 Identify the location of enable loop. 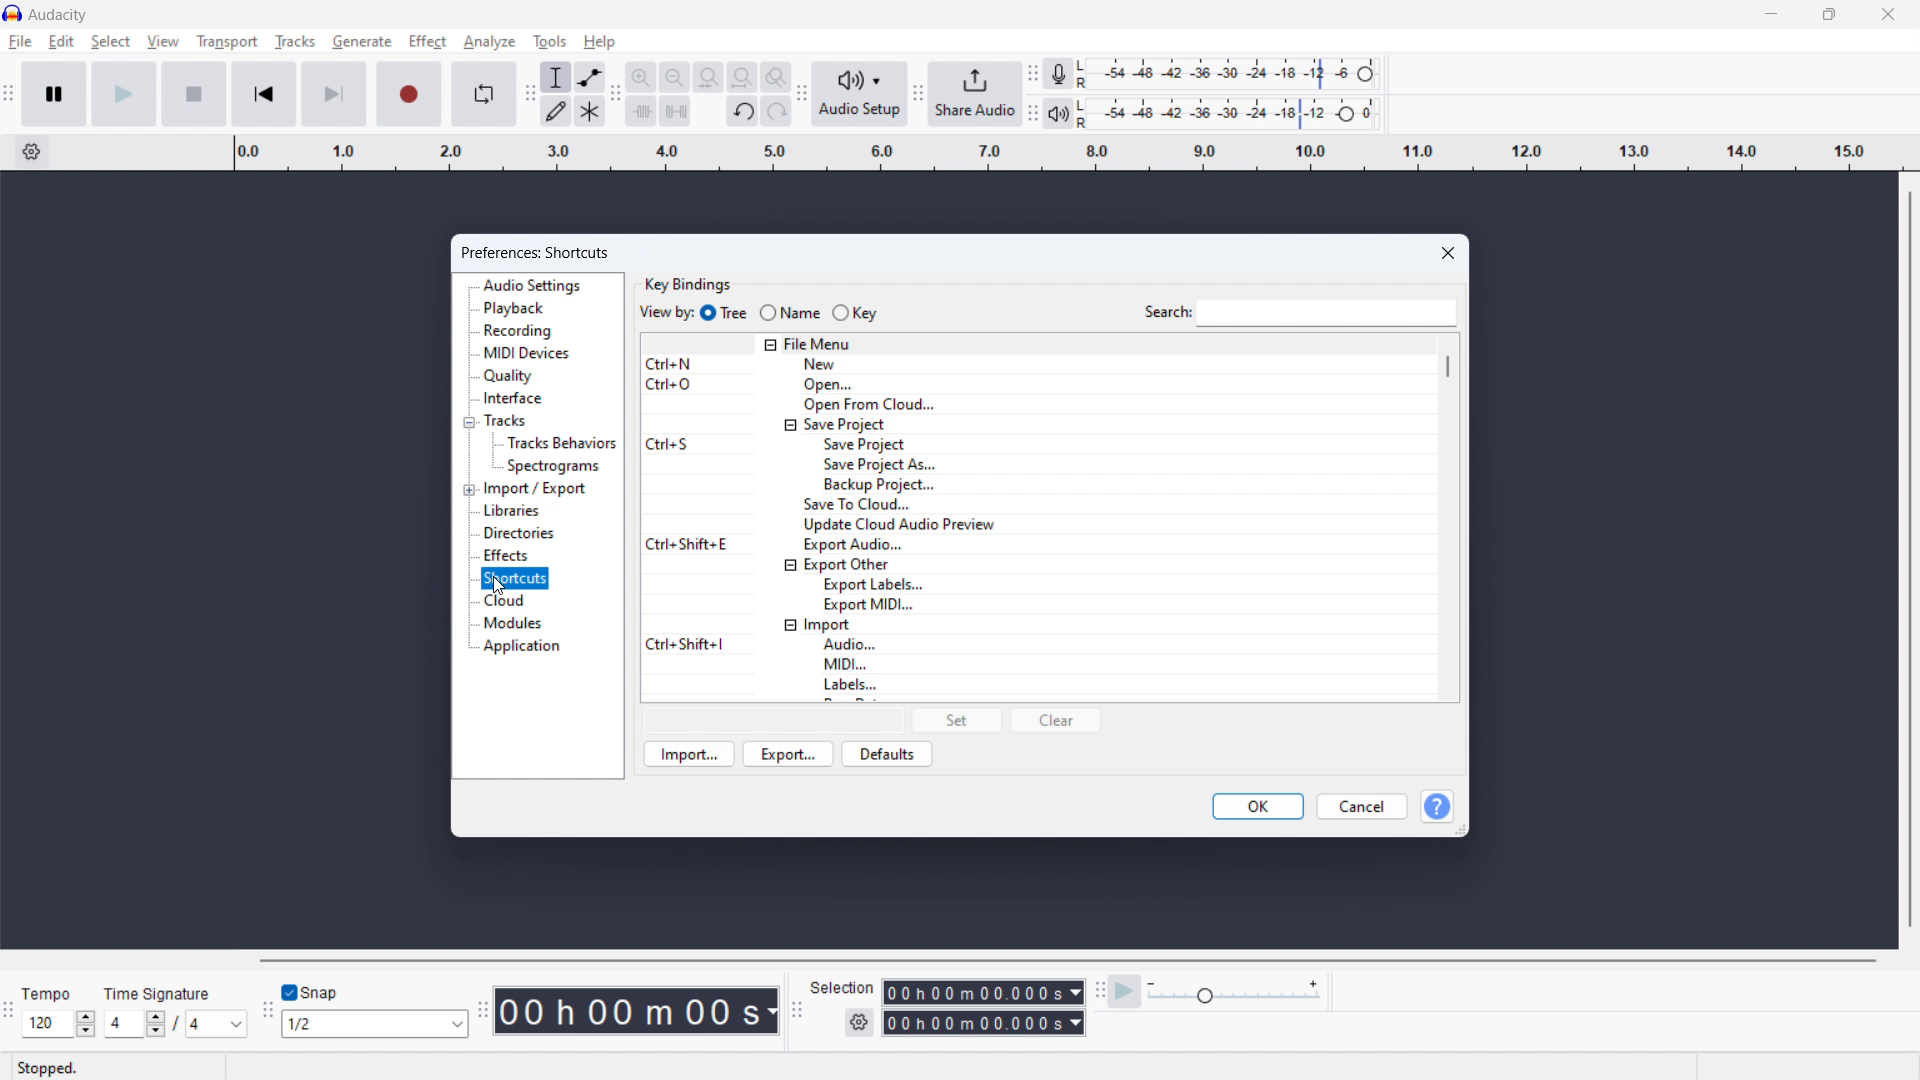
(485, 94).